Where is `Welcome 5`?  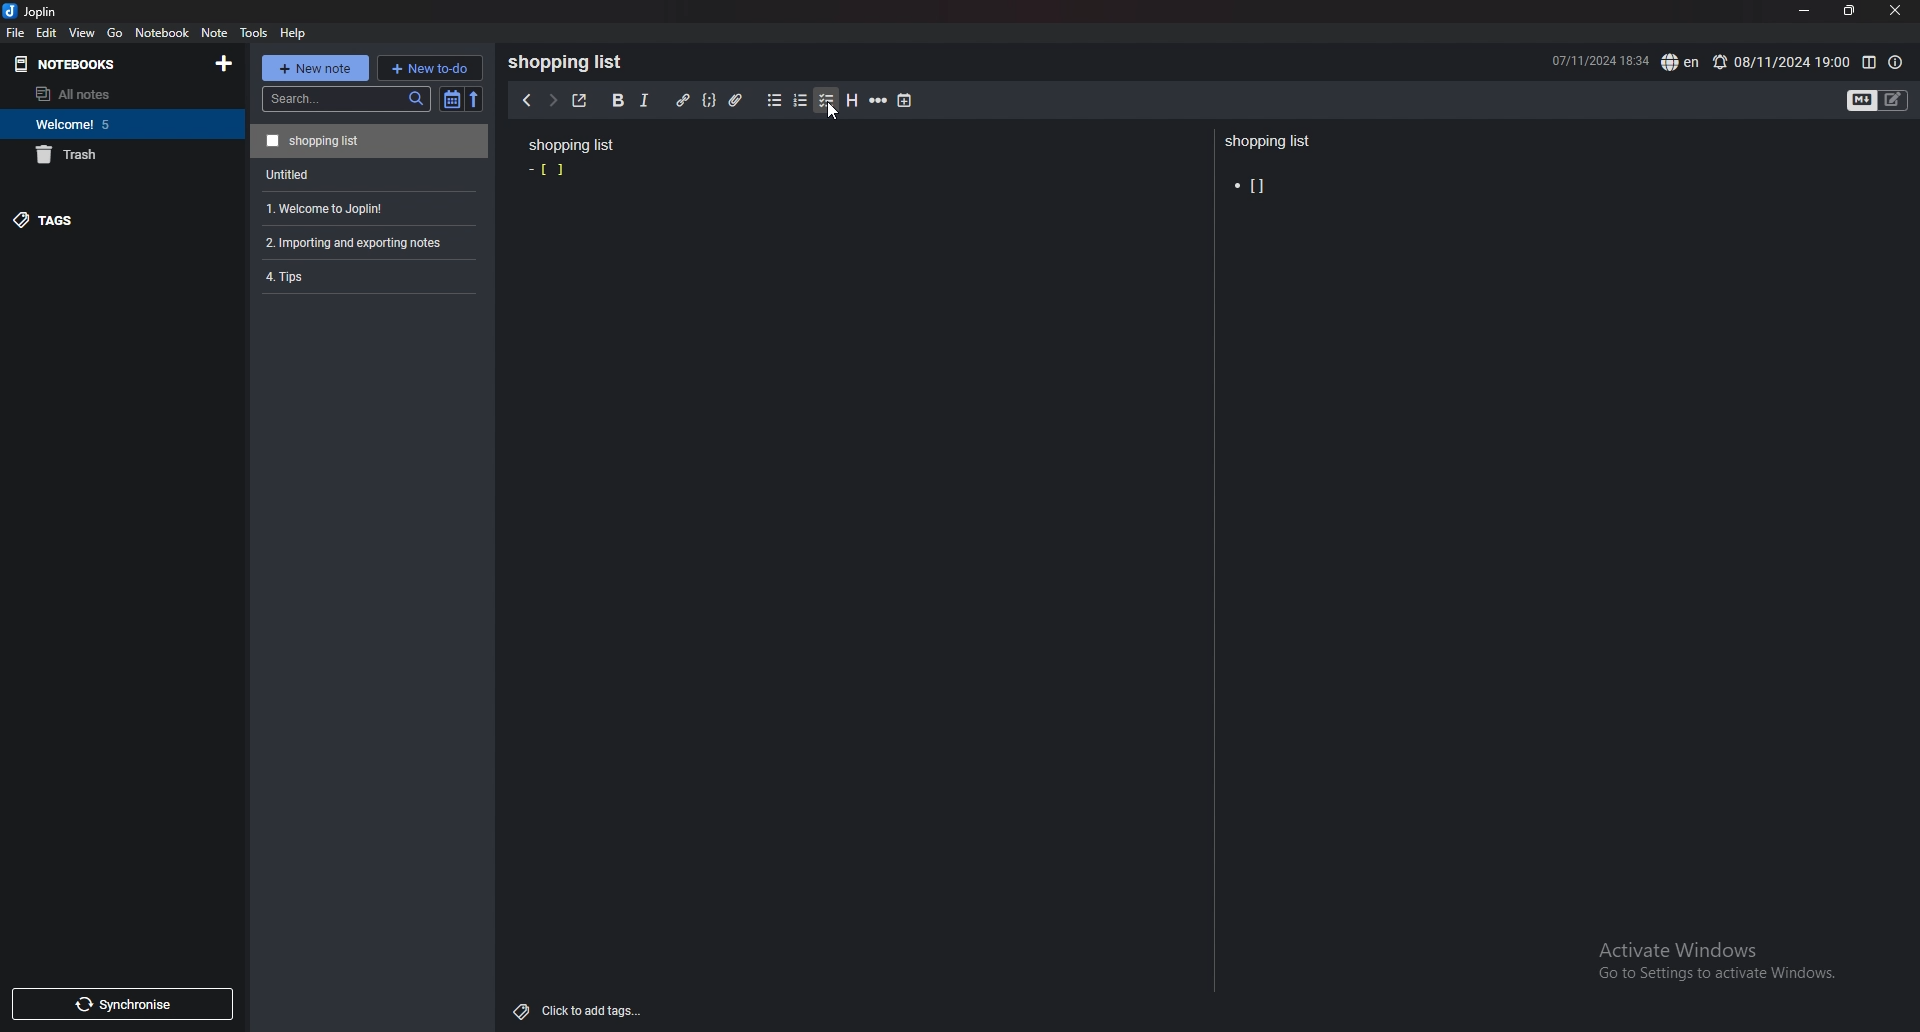
Welcome 5 is located at coordinates (117, 123).